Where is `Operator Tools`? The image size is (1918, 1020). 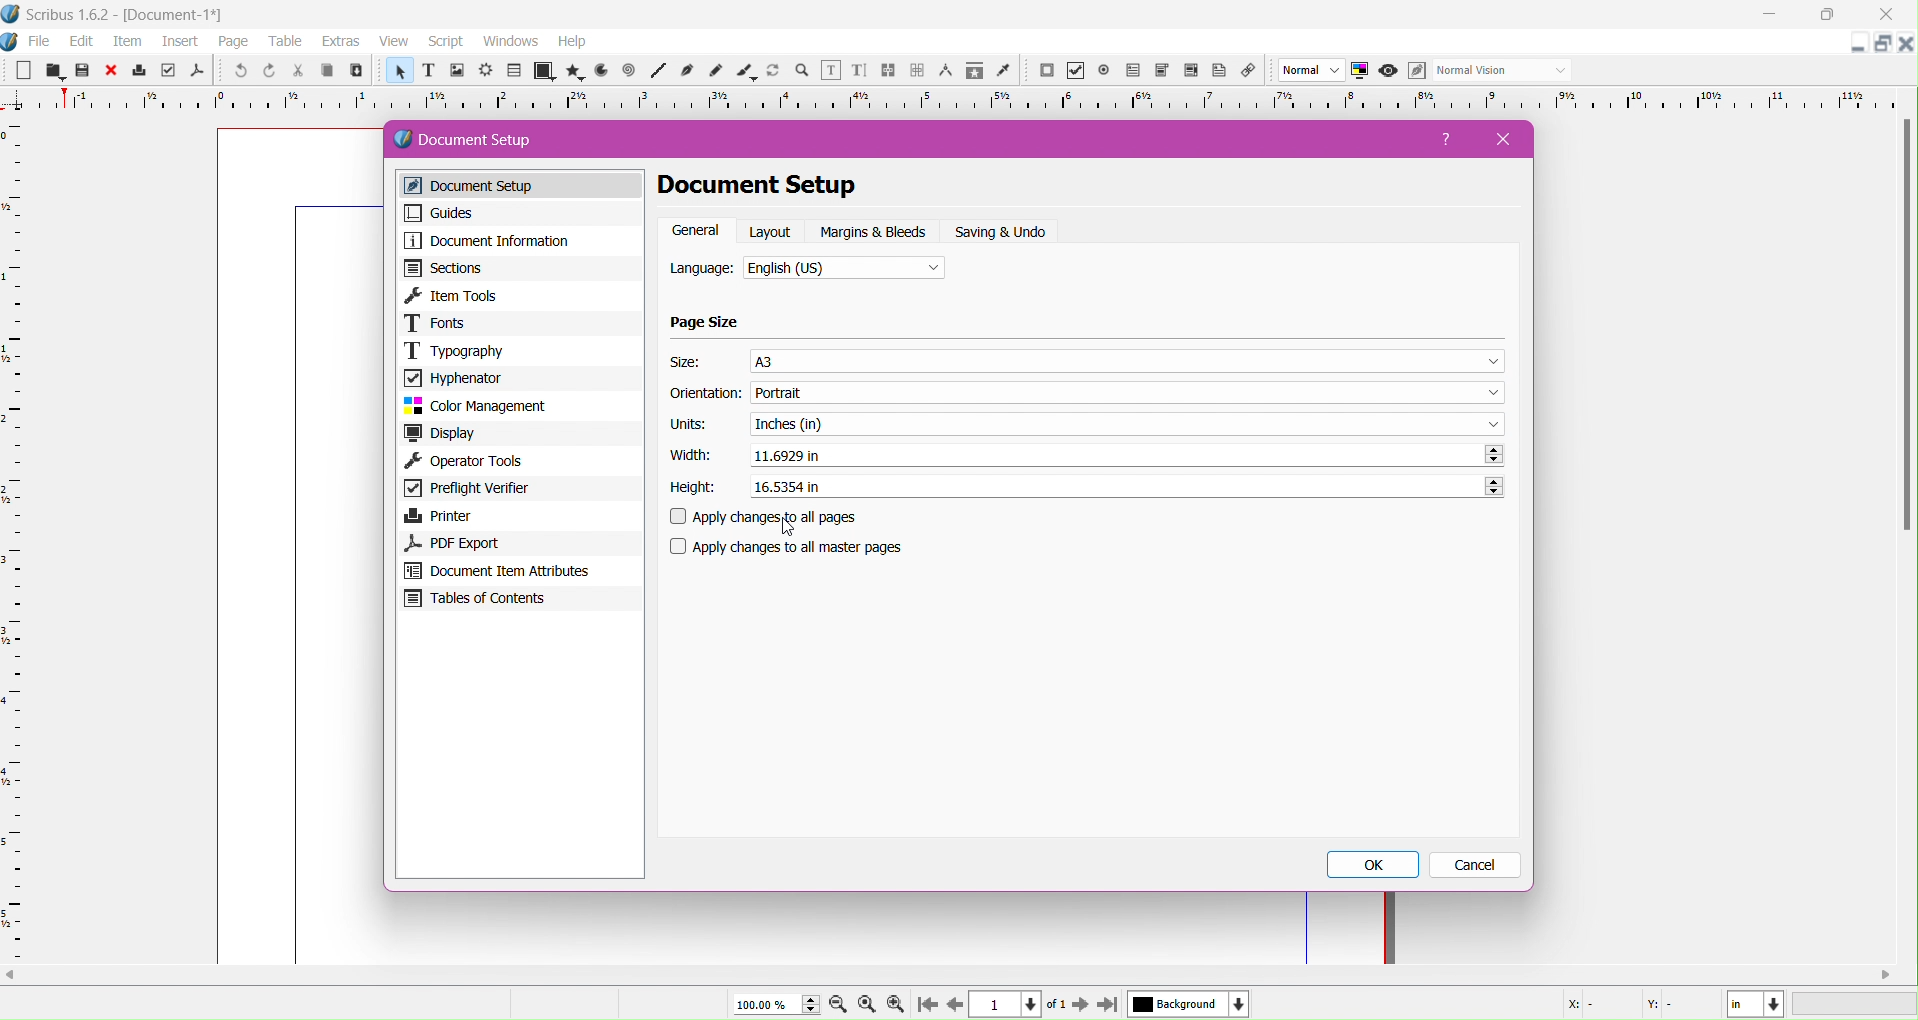 Operator Tools is located at coordinates (521, 462).